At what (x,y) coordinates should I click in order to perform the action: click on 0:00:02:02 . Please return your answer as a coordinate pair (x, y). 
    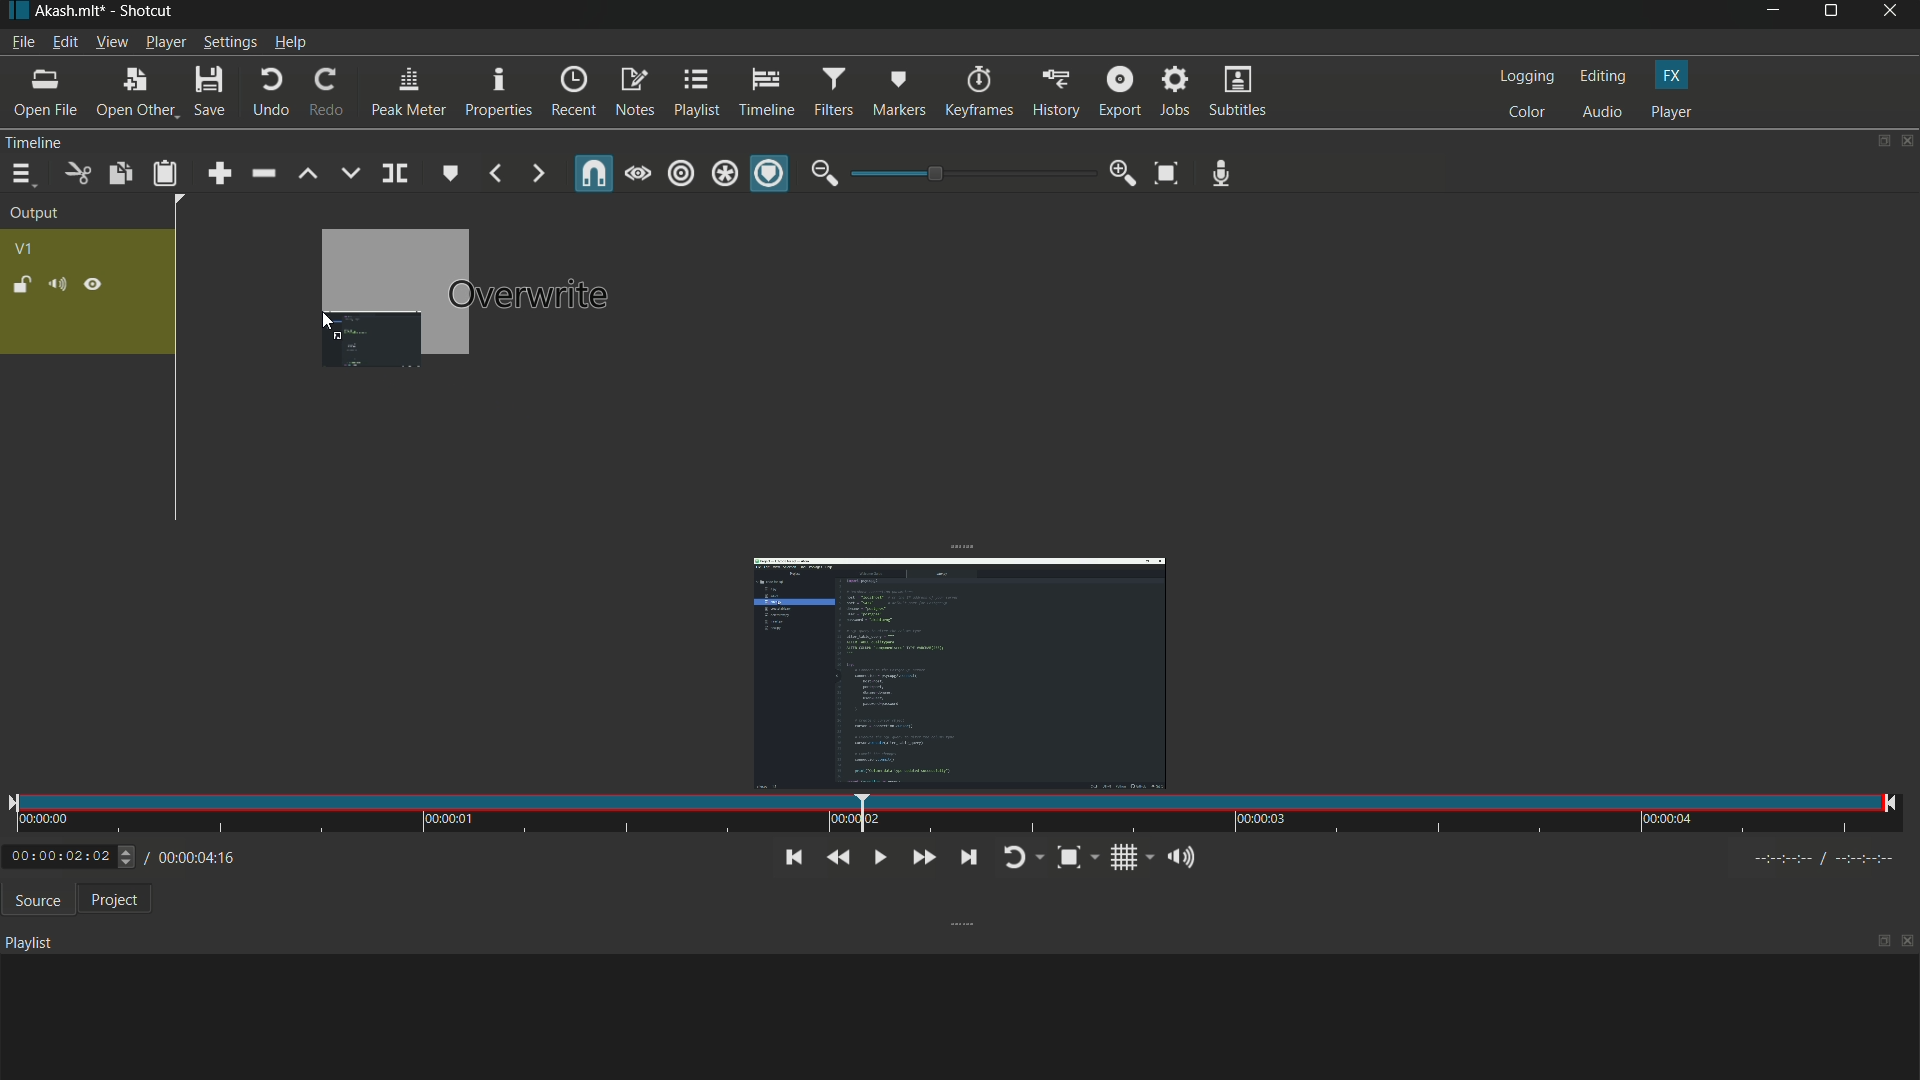
    Looking at the image, I should click on (71, 856).